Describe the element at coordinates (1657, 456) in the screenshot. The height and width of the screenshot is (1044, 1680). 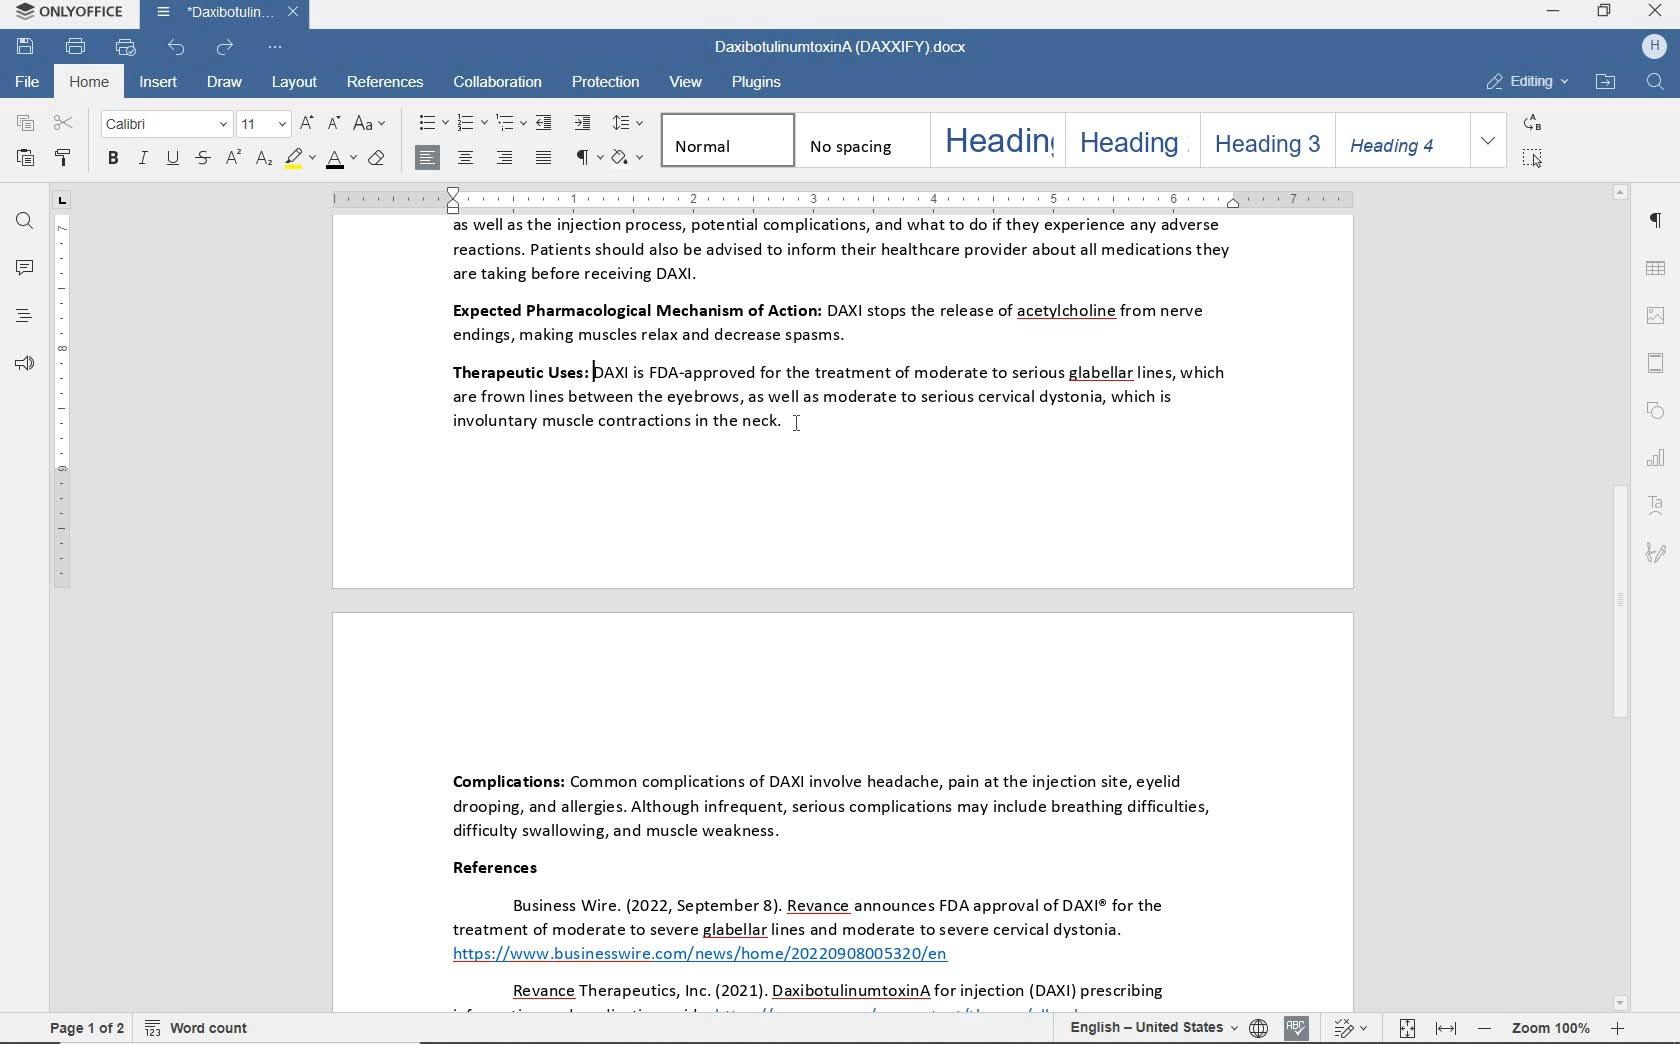
I see `chart` at that location.